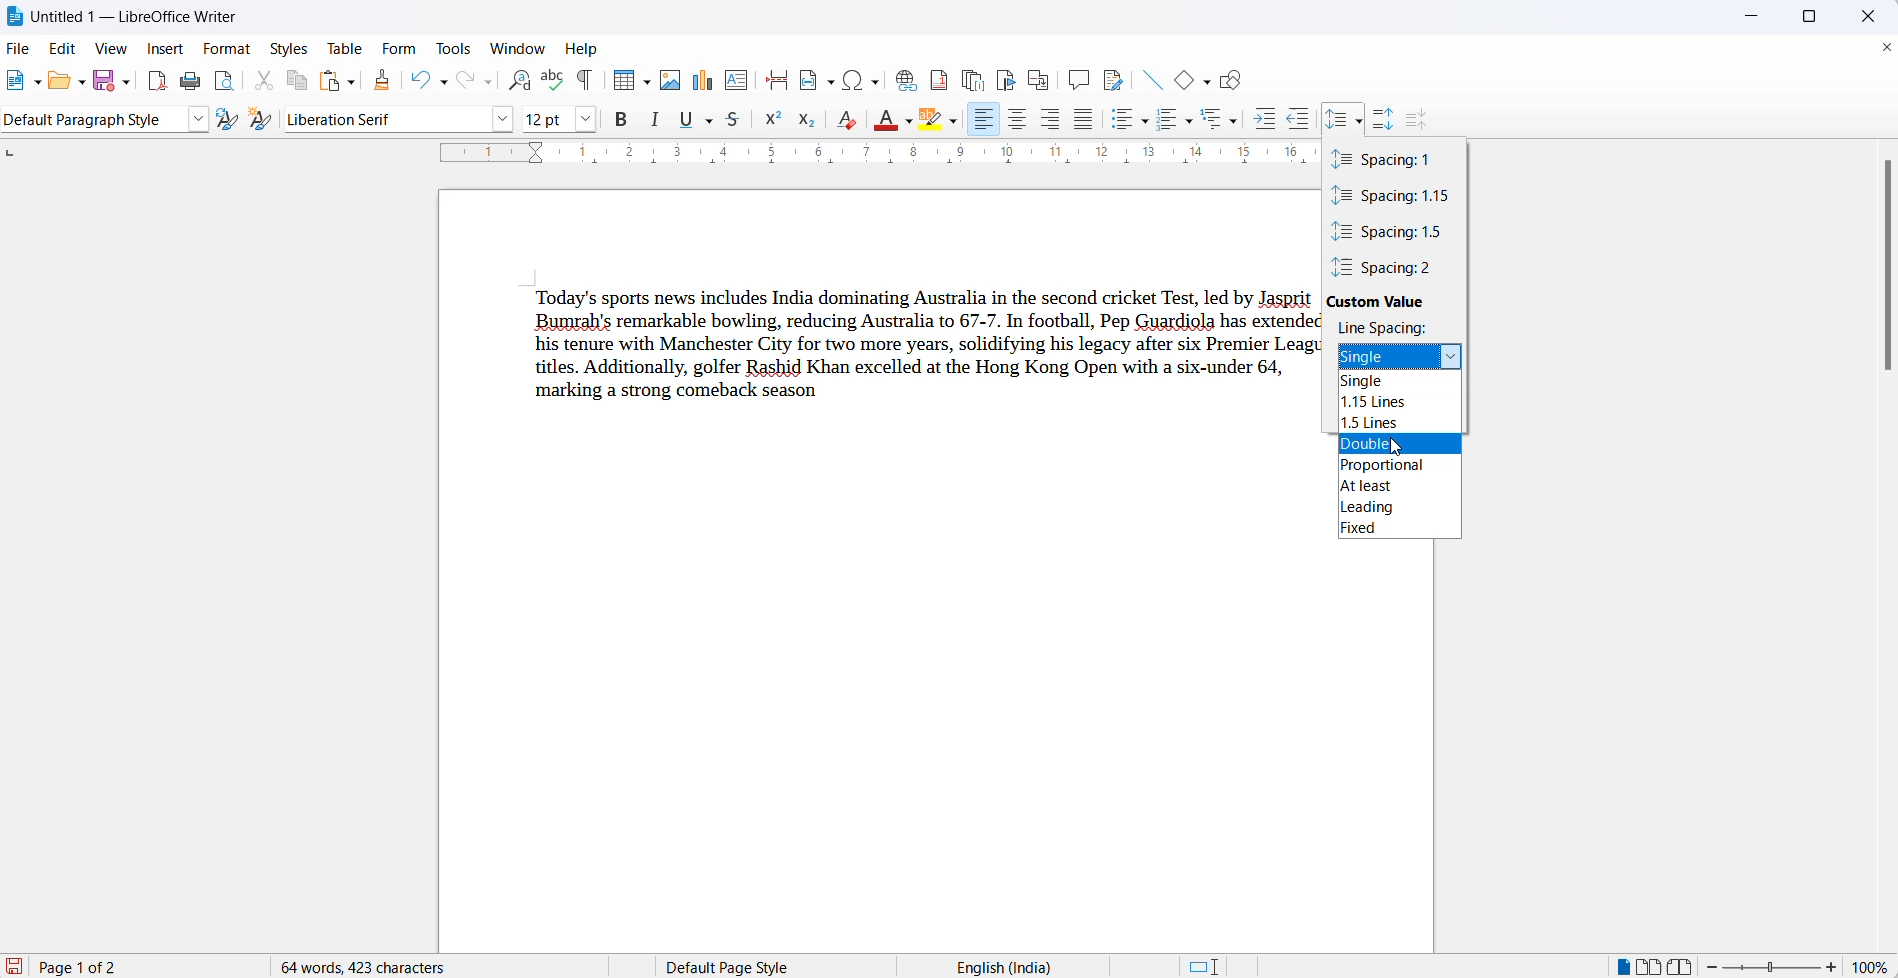  What do you see at coordinates (39, 84) in the screenshot?
I see `new file options` at bounding box center [39, 84].